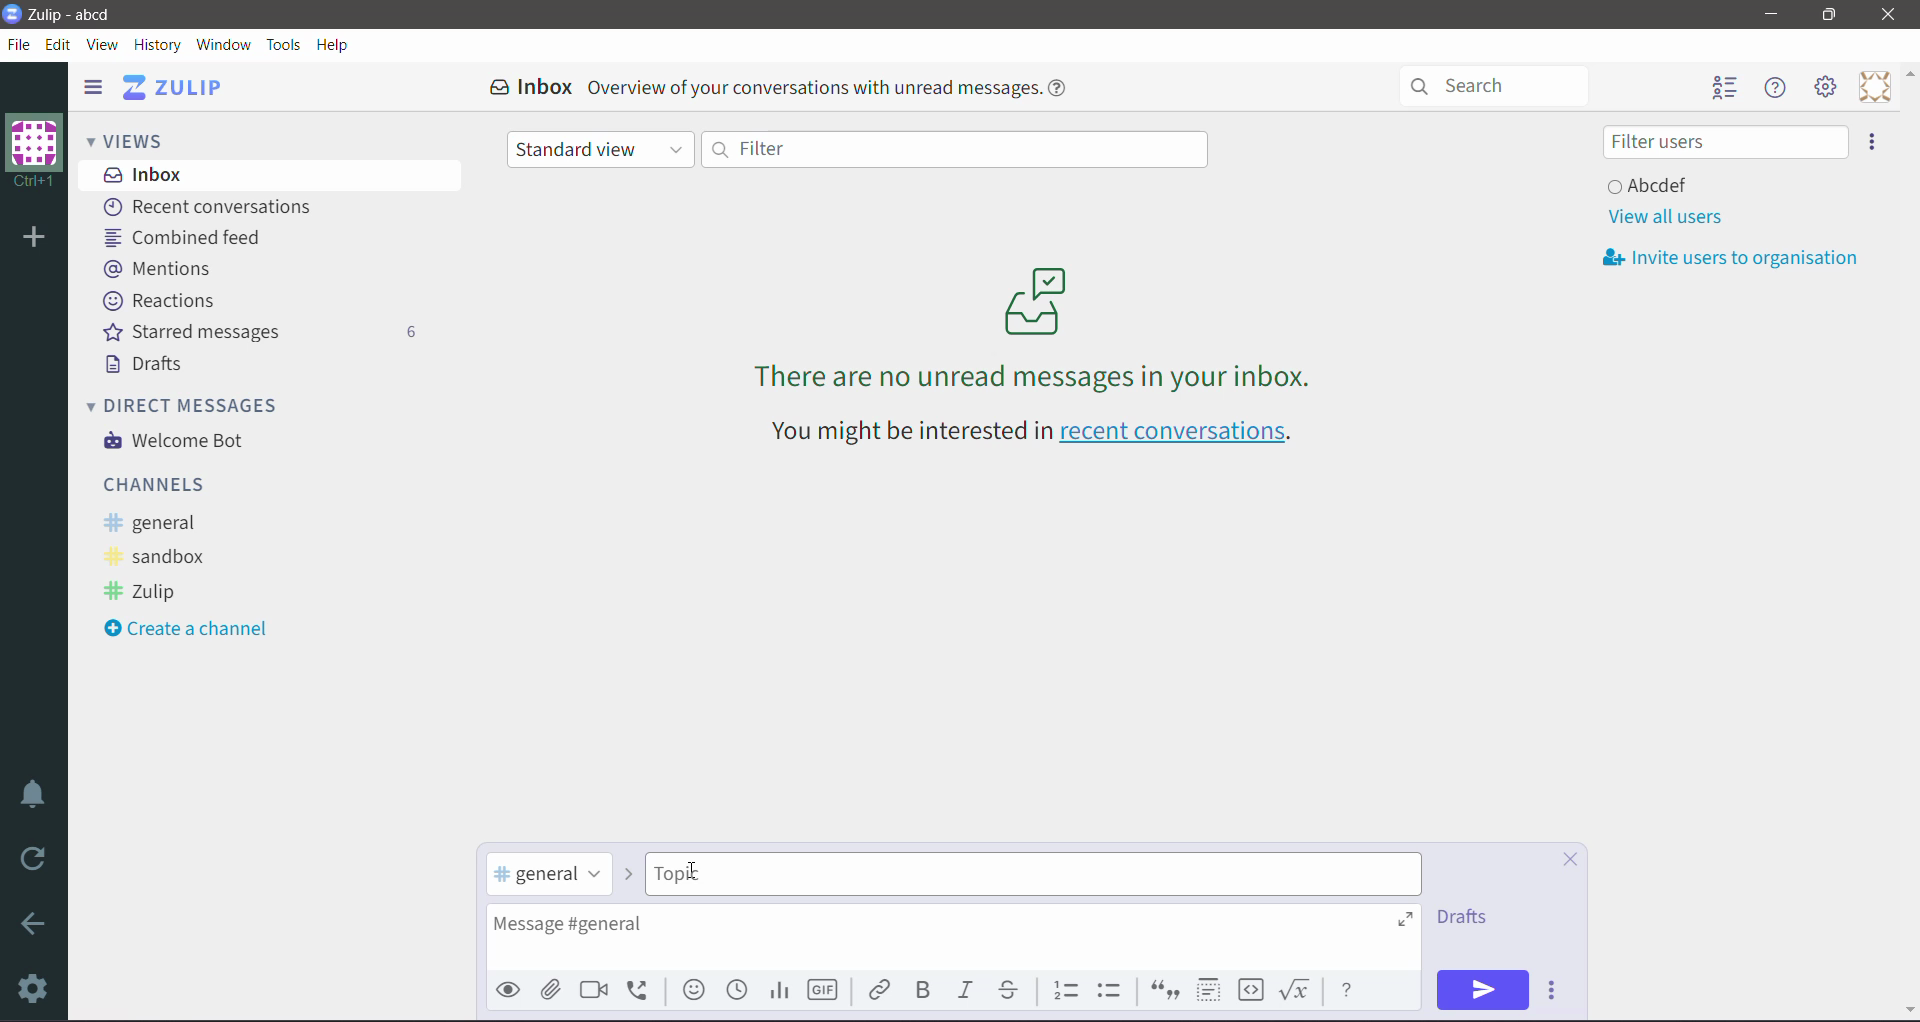  I want to click on Minimize, so click(1772, 14).